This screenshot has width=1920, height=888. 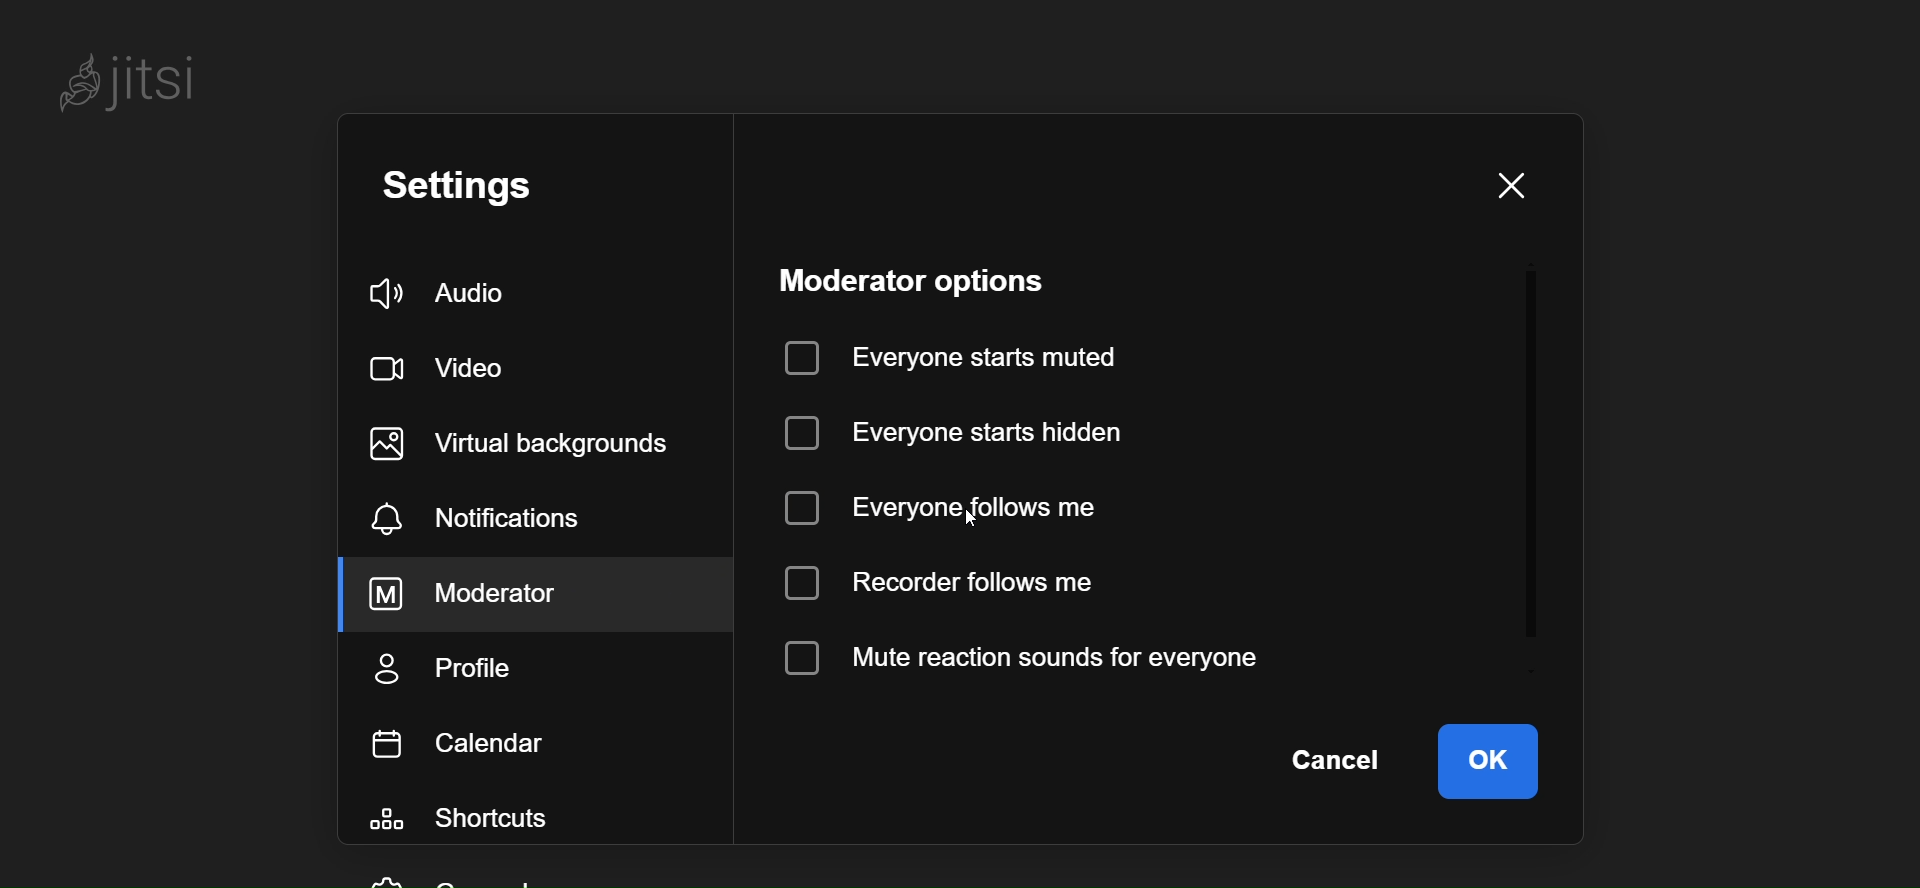 What do you see at coordinates (1044, 655) in the screenshot?
I see `Mute reaction sounds for everyone` at bounding box center [1044, 655].